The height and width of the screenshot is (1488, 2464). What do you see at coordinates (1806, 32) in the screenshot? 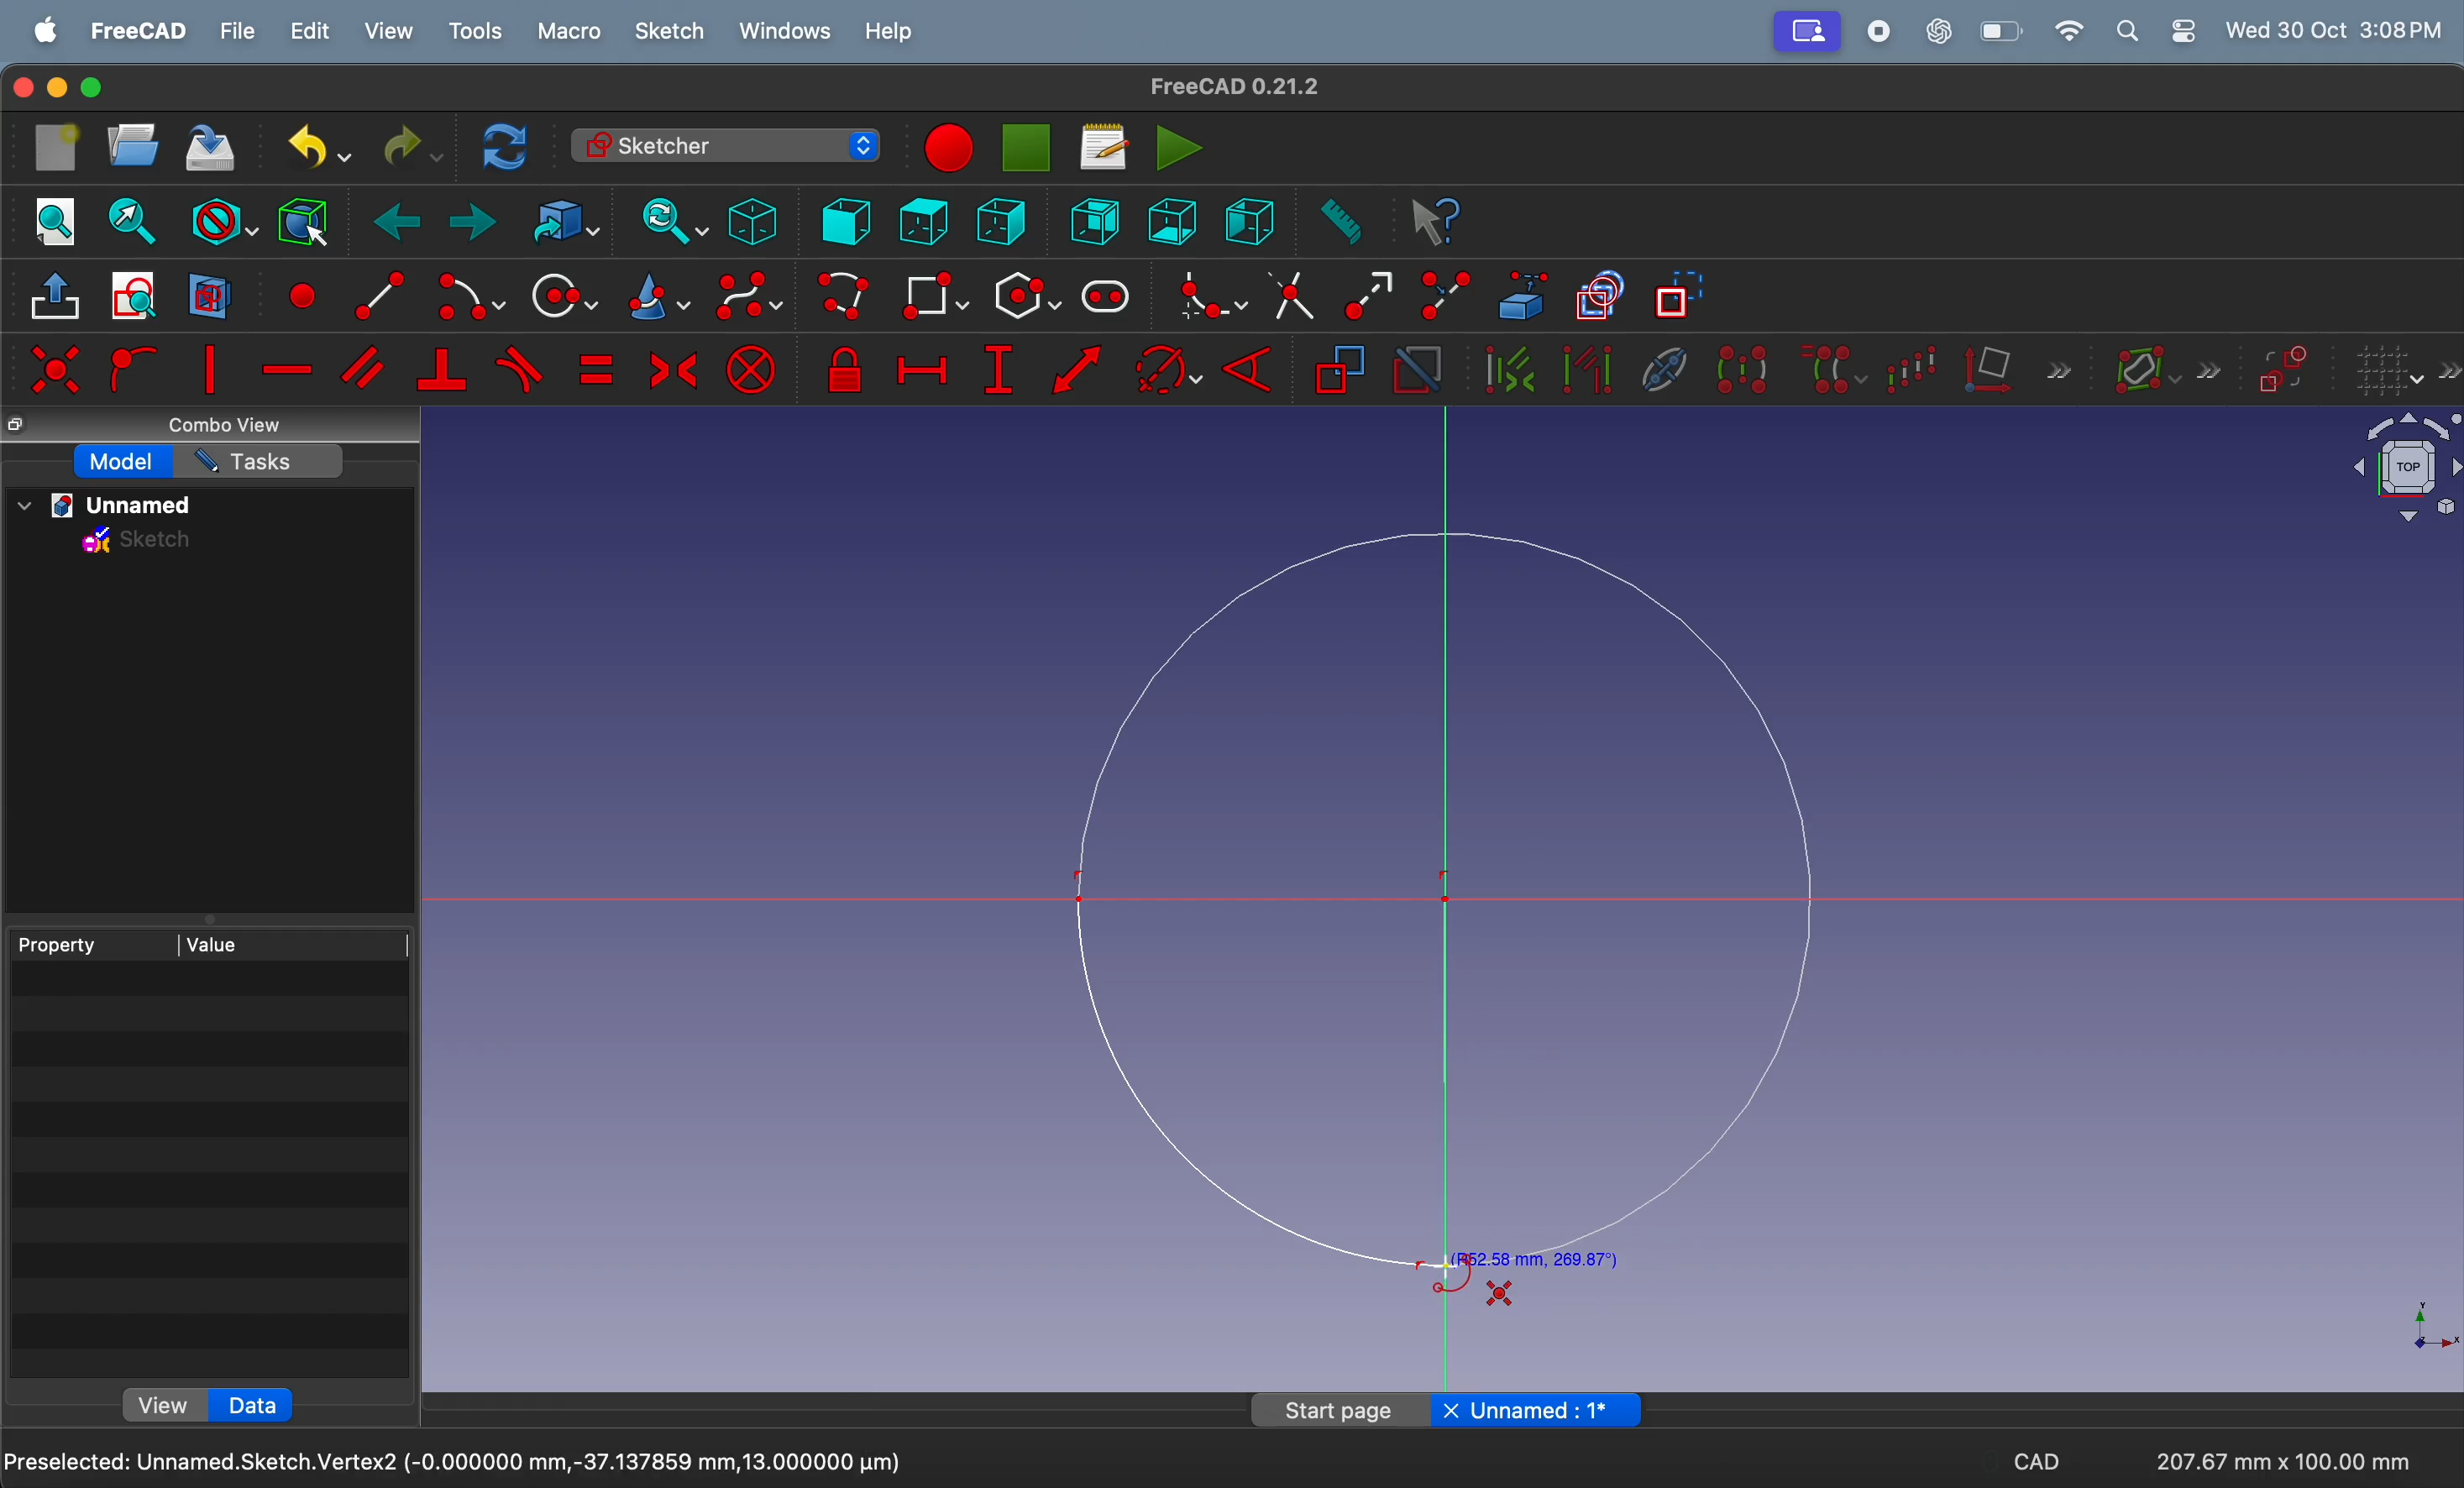
I see `profile` at bounding box center [1806, 32].